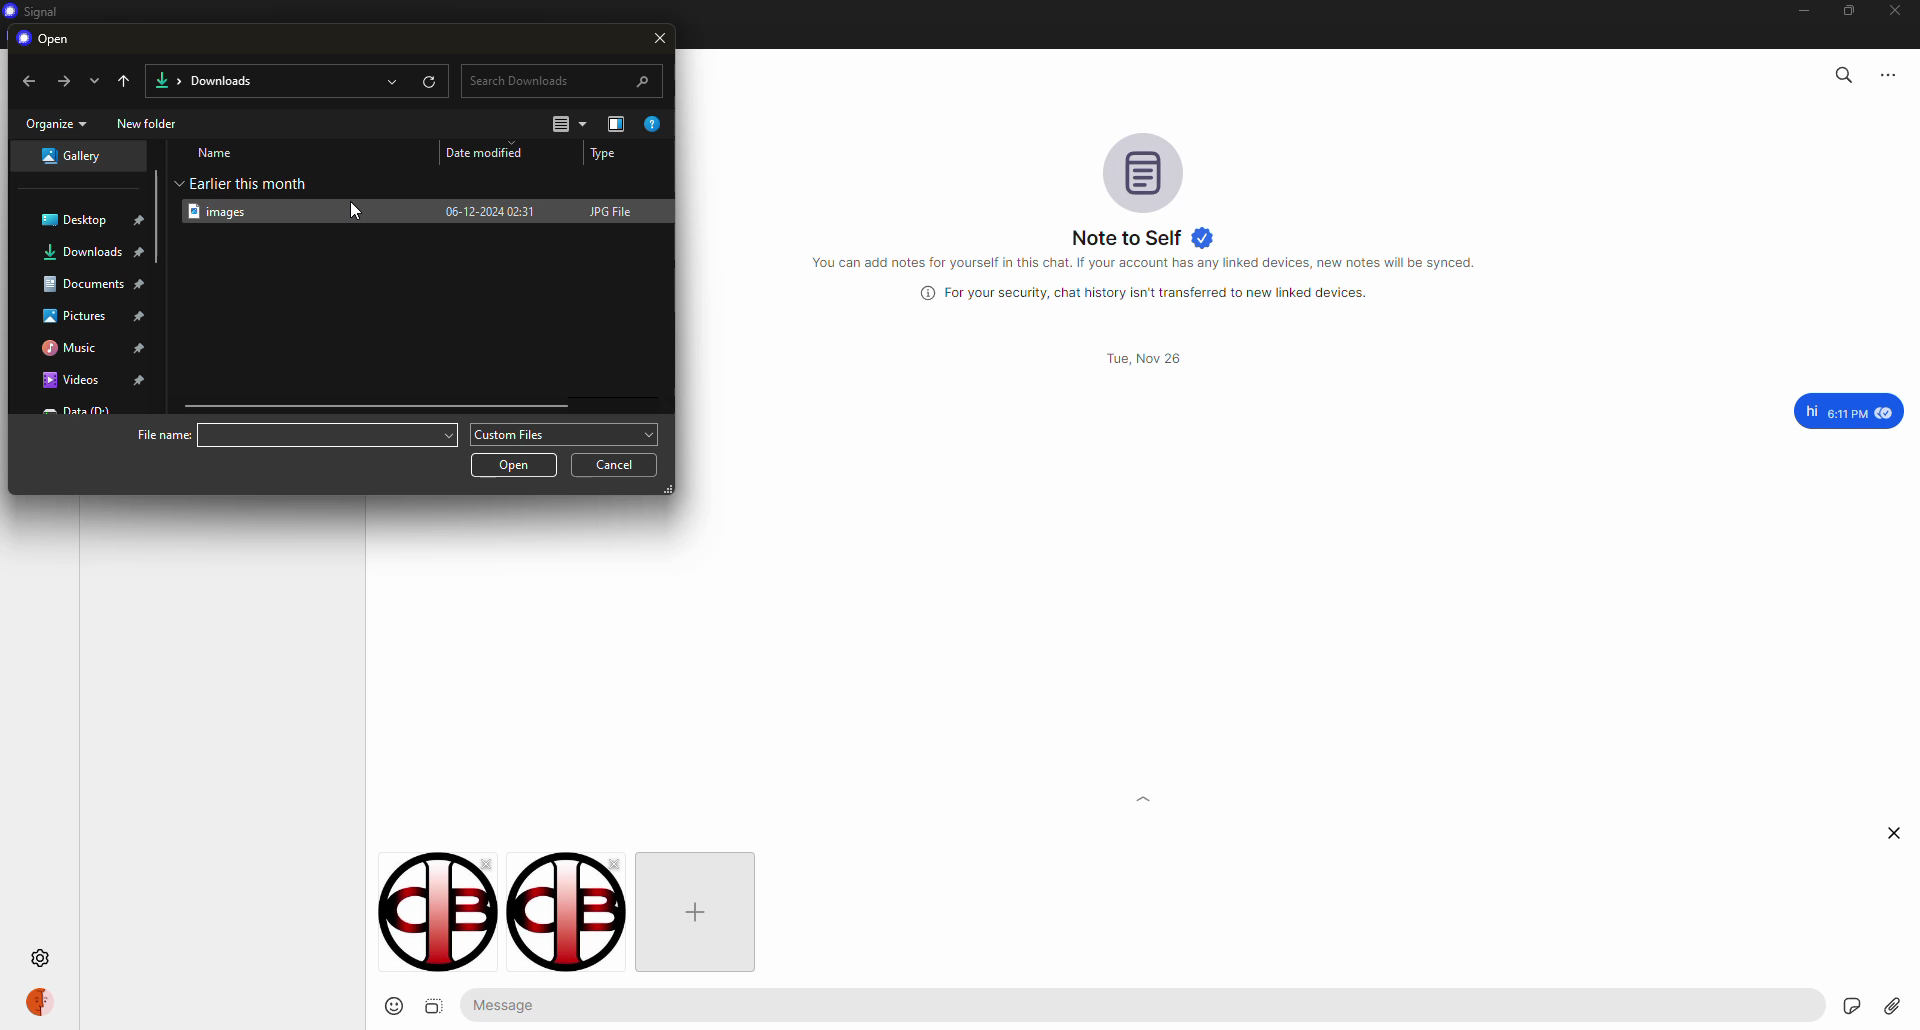 This screenshot has height=1030, width=1920. I want to click on expand, so click(1144, 823).